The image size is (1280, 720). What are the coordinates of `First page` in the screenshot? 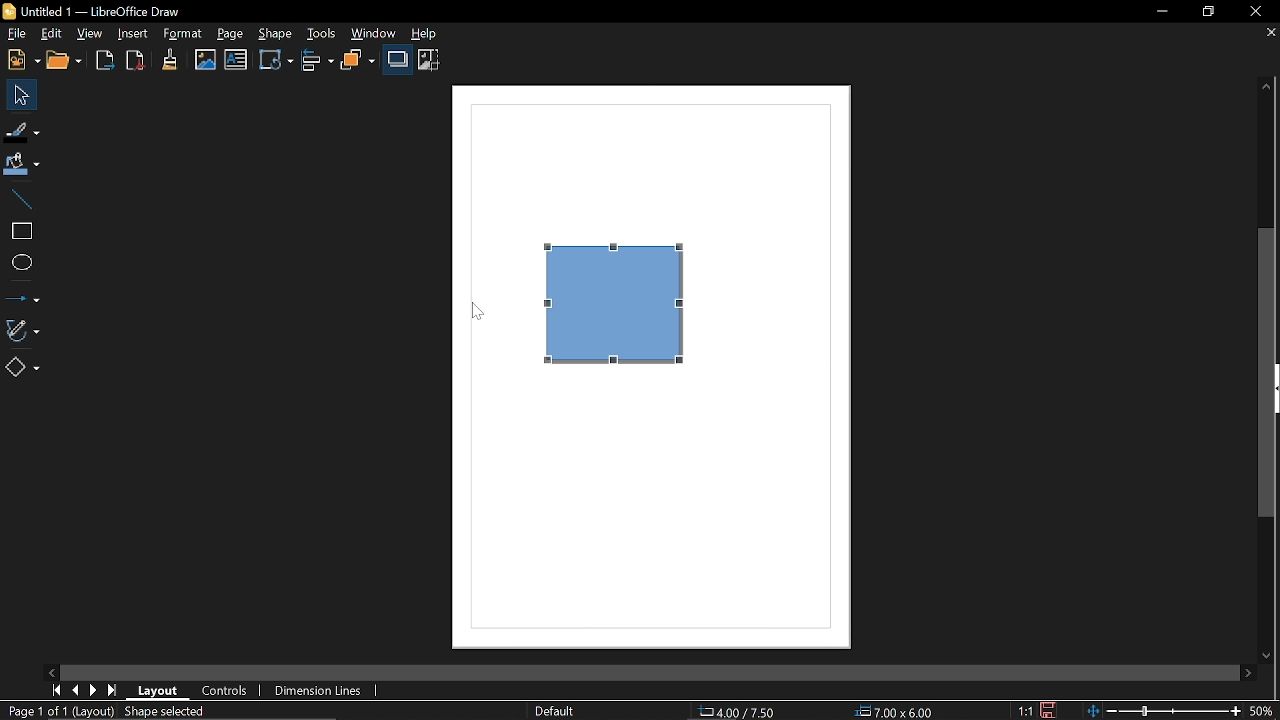 It's located at (56, 691).